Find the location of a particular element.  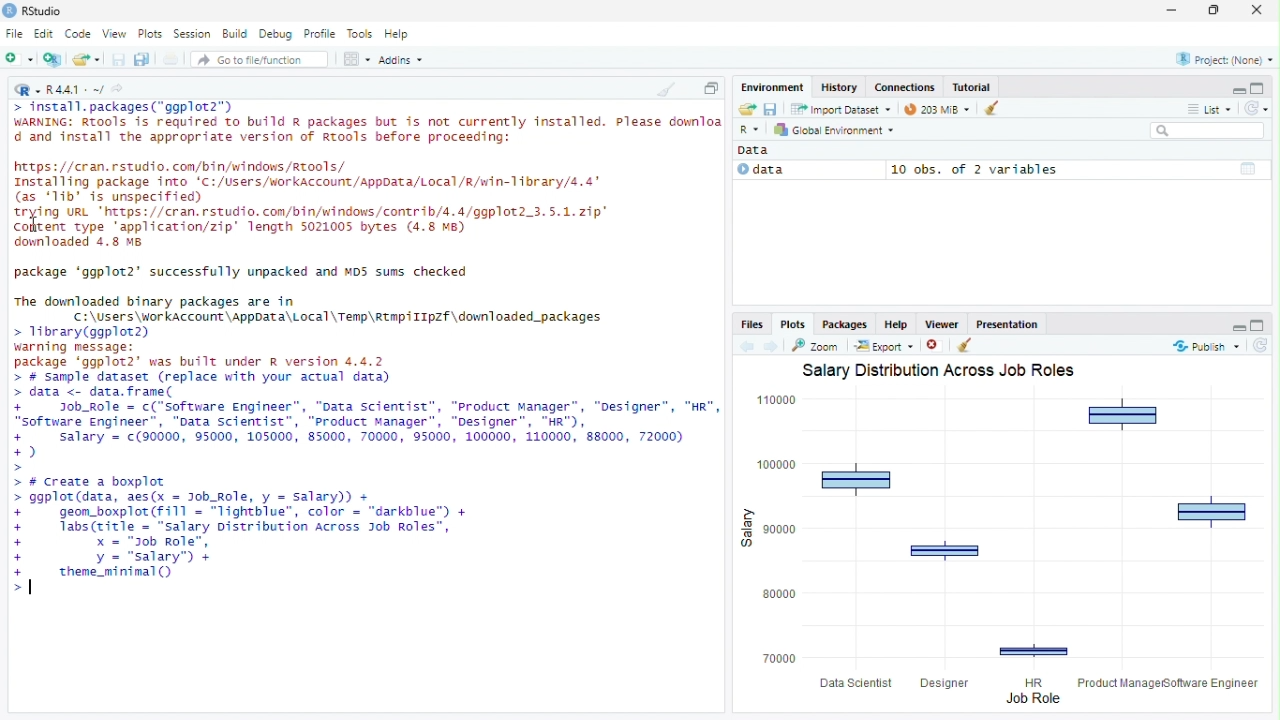

minimize is located at coordinates (1237, 323).